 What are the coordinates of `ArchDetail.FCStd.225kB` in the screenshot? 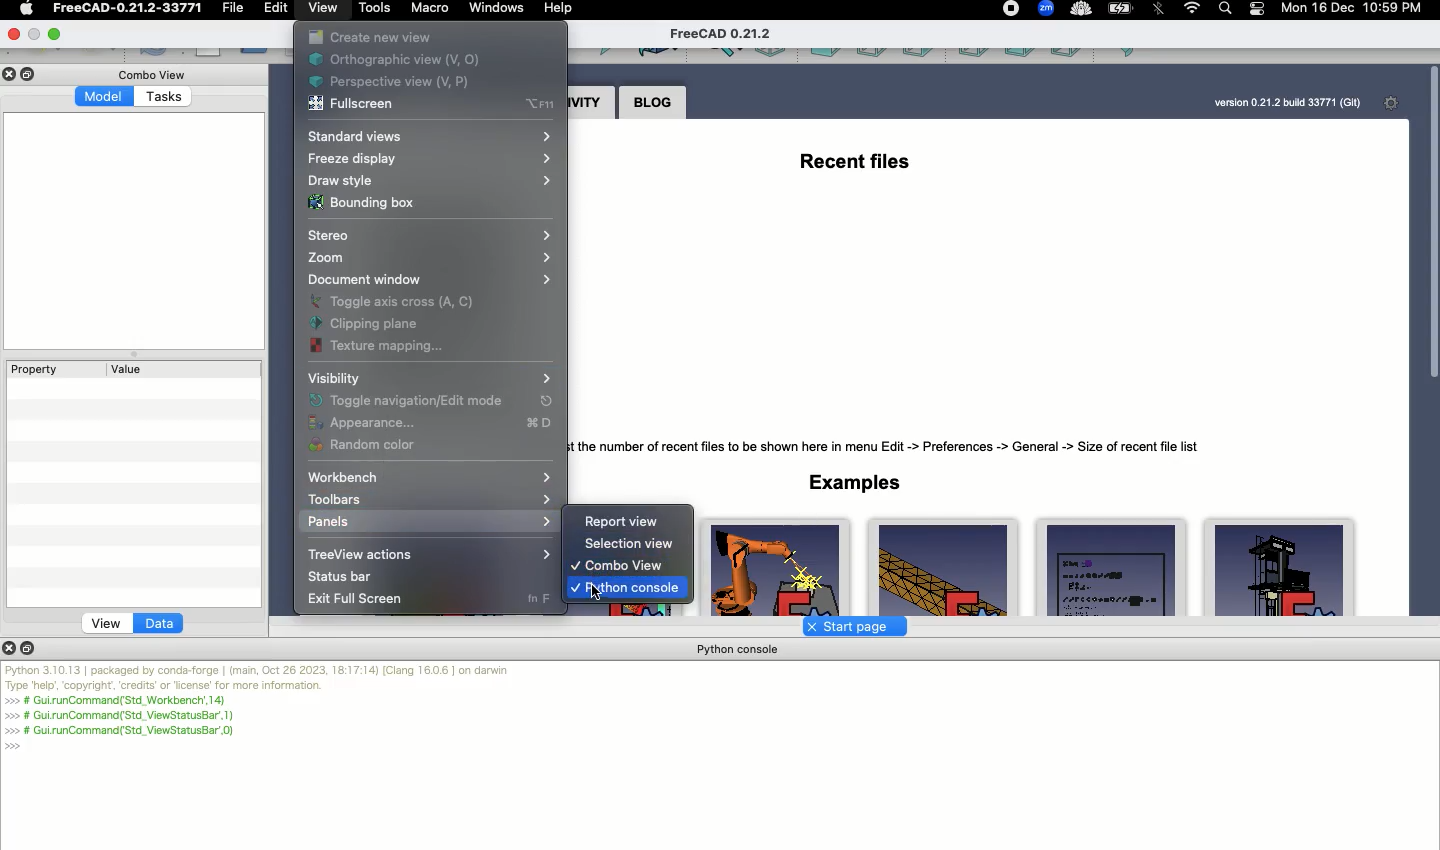 It's located at (1280, 568).